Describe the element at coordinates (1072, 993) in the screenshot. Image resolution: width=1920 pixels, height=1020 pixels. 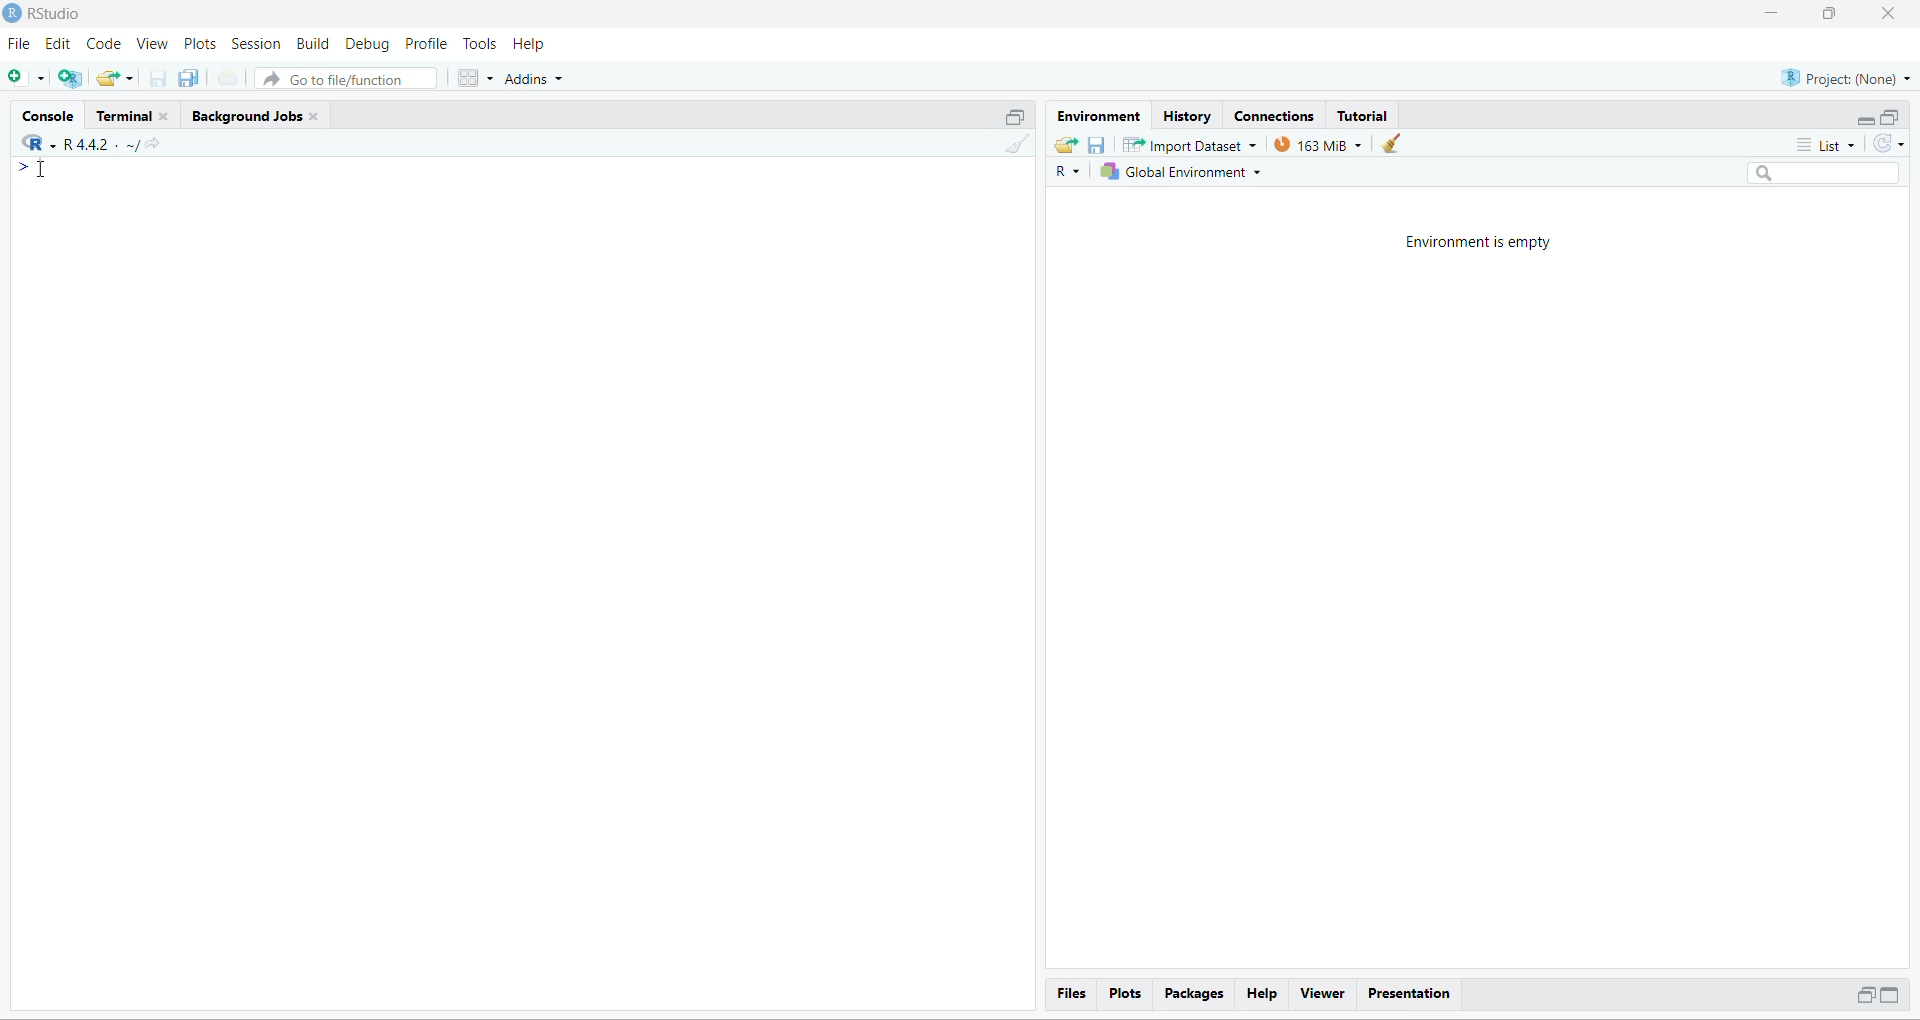
I see `Files` at that location.